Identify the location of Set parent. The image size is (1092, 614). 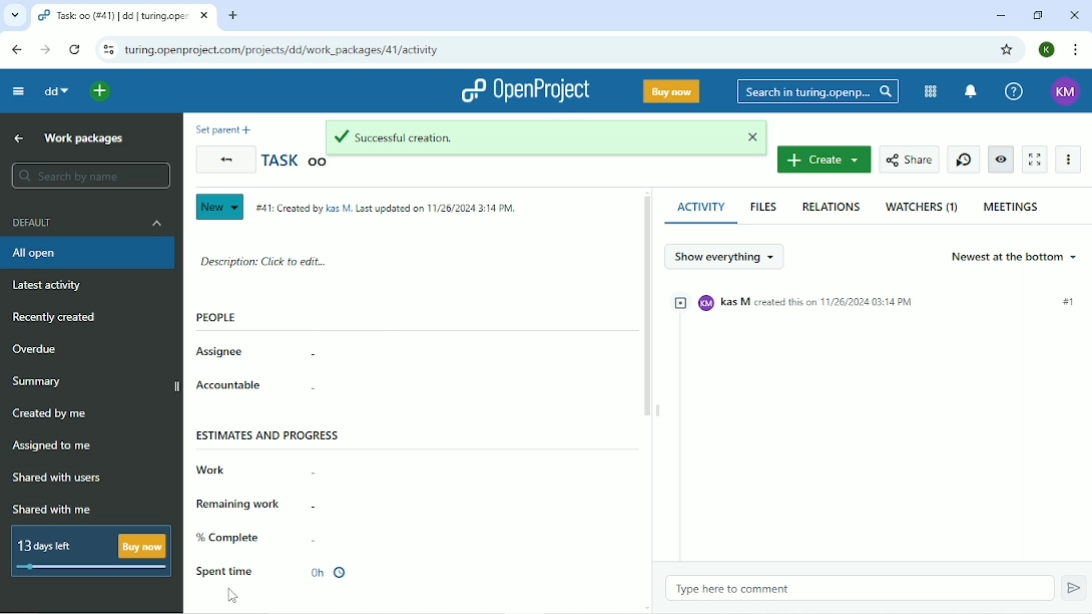
(225, 129).